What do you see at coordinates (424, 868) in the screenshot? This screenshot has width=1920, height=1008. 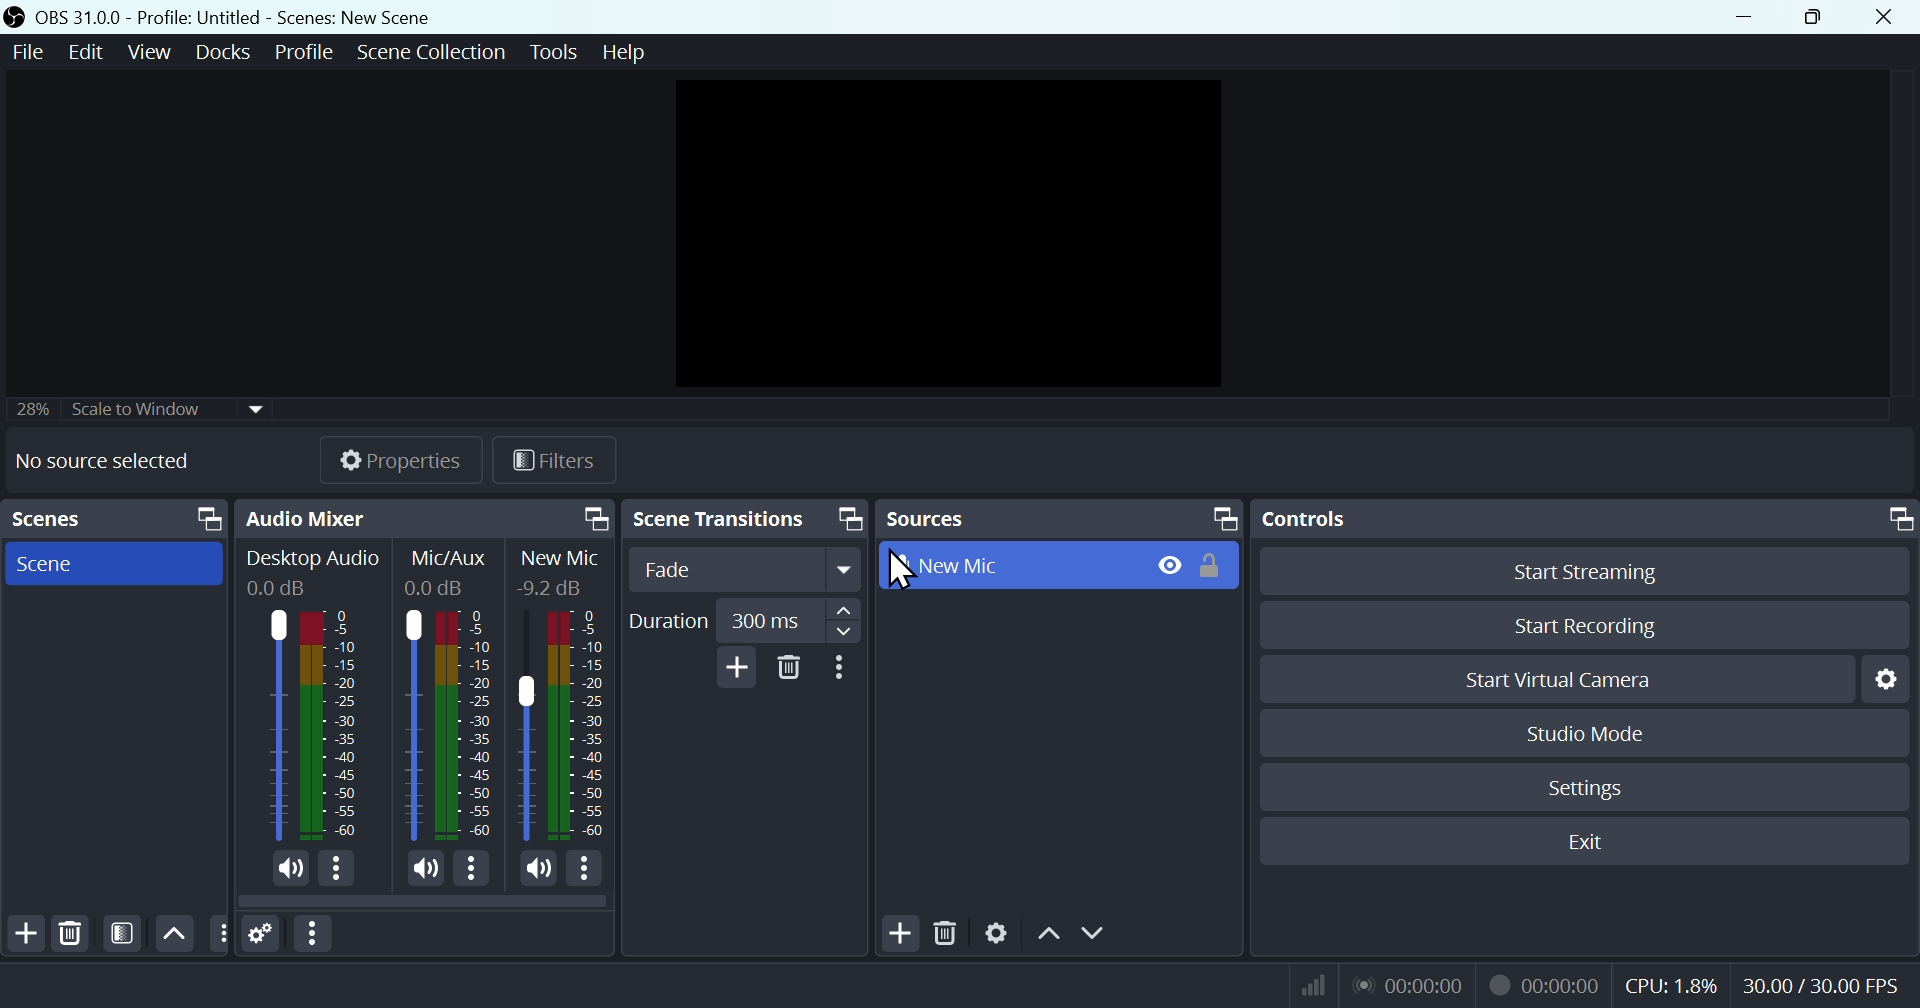 I see `(un)mute` at bounding box center [424, 868].